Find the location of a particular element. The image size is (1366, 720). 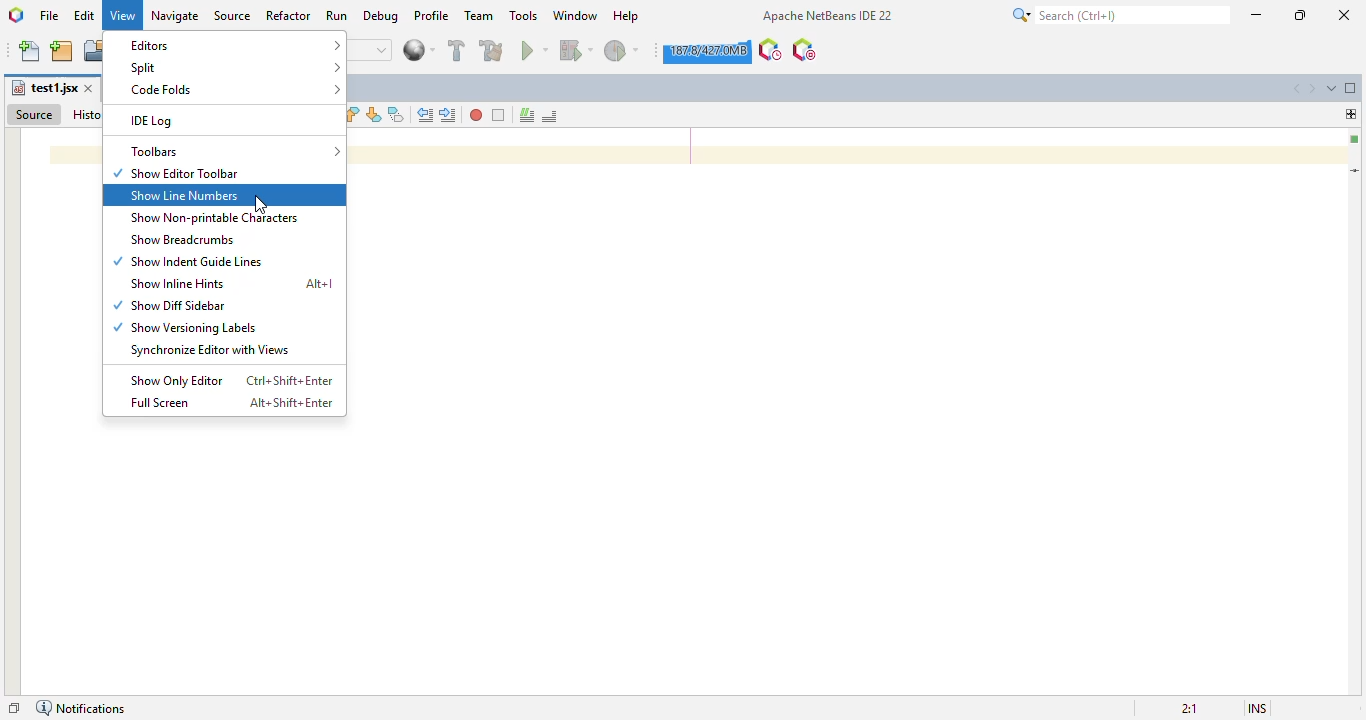

new file is located at coordinates (30, 51).